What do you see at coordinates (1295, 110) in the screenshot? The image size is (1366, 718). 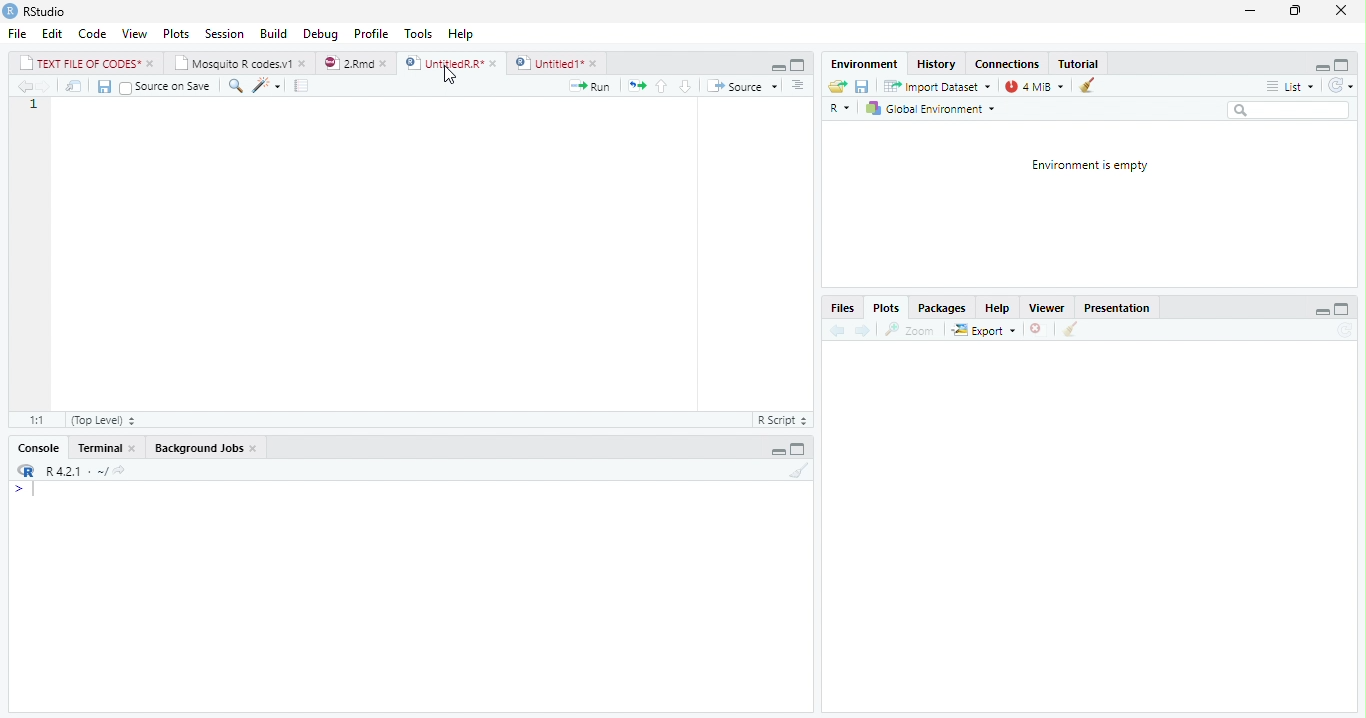 I see `search bar` at bounding box center [1295, 110].